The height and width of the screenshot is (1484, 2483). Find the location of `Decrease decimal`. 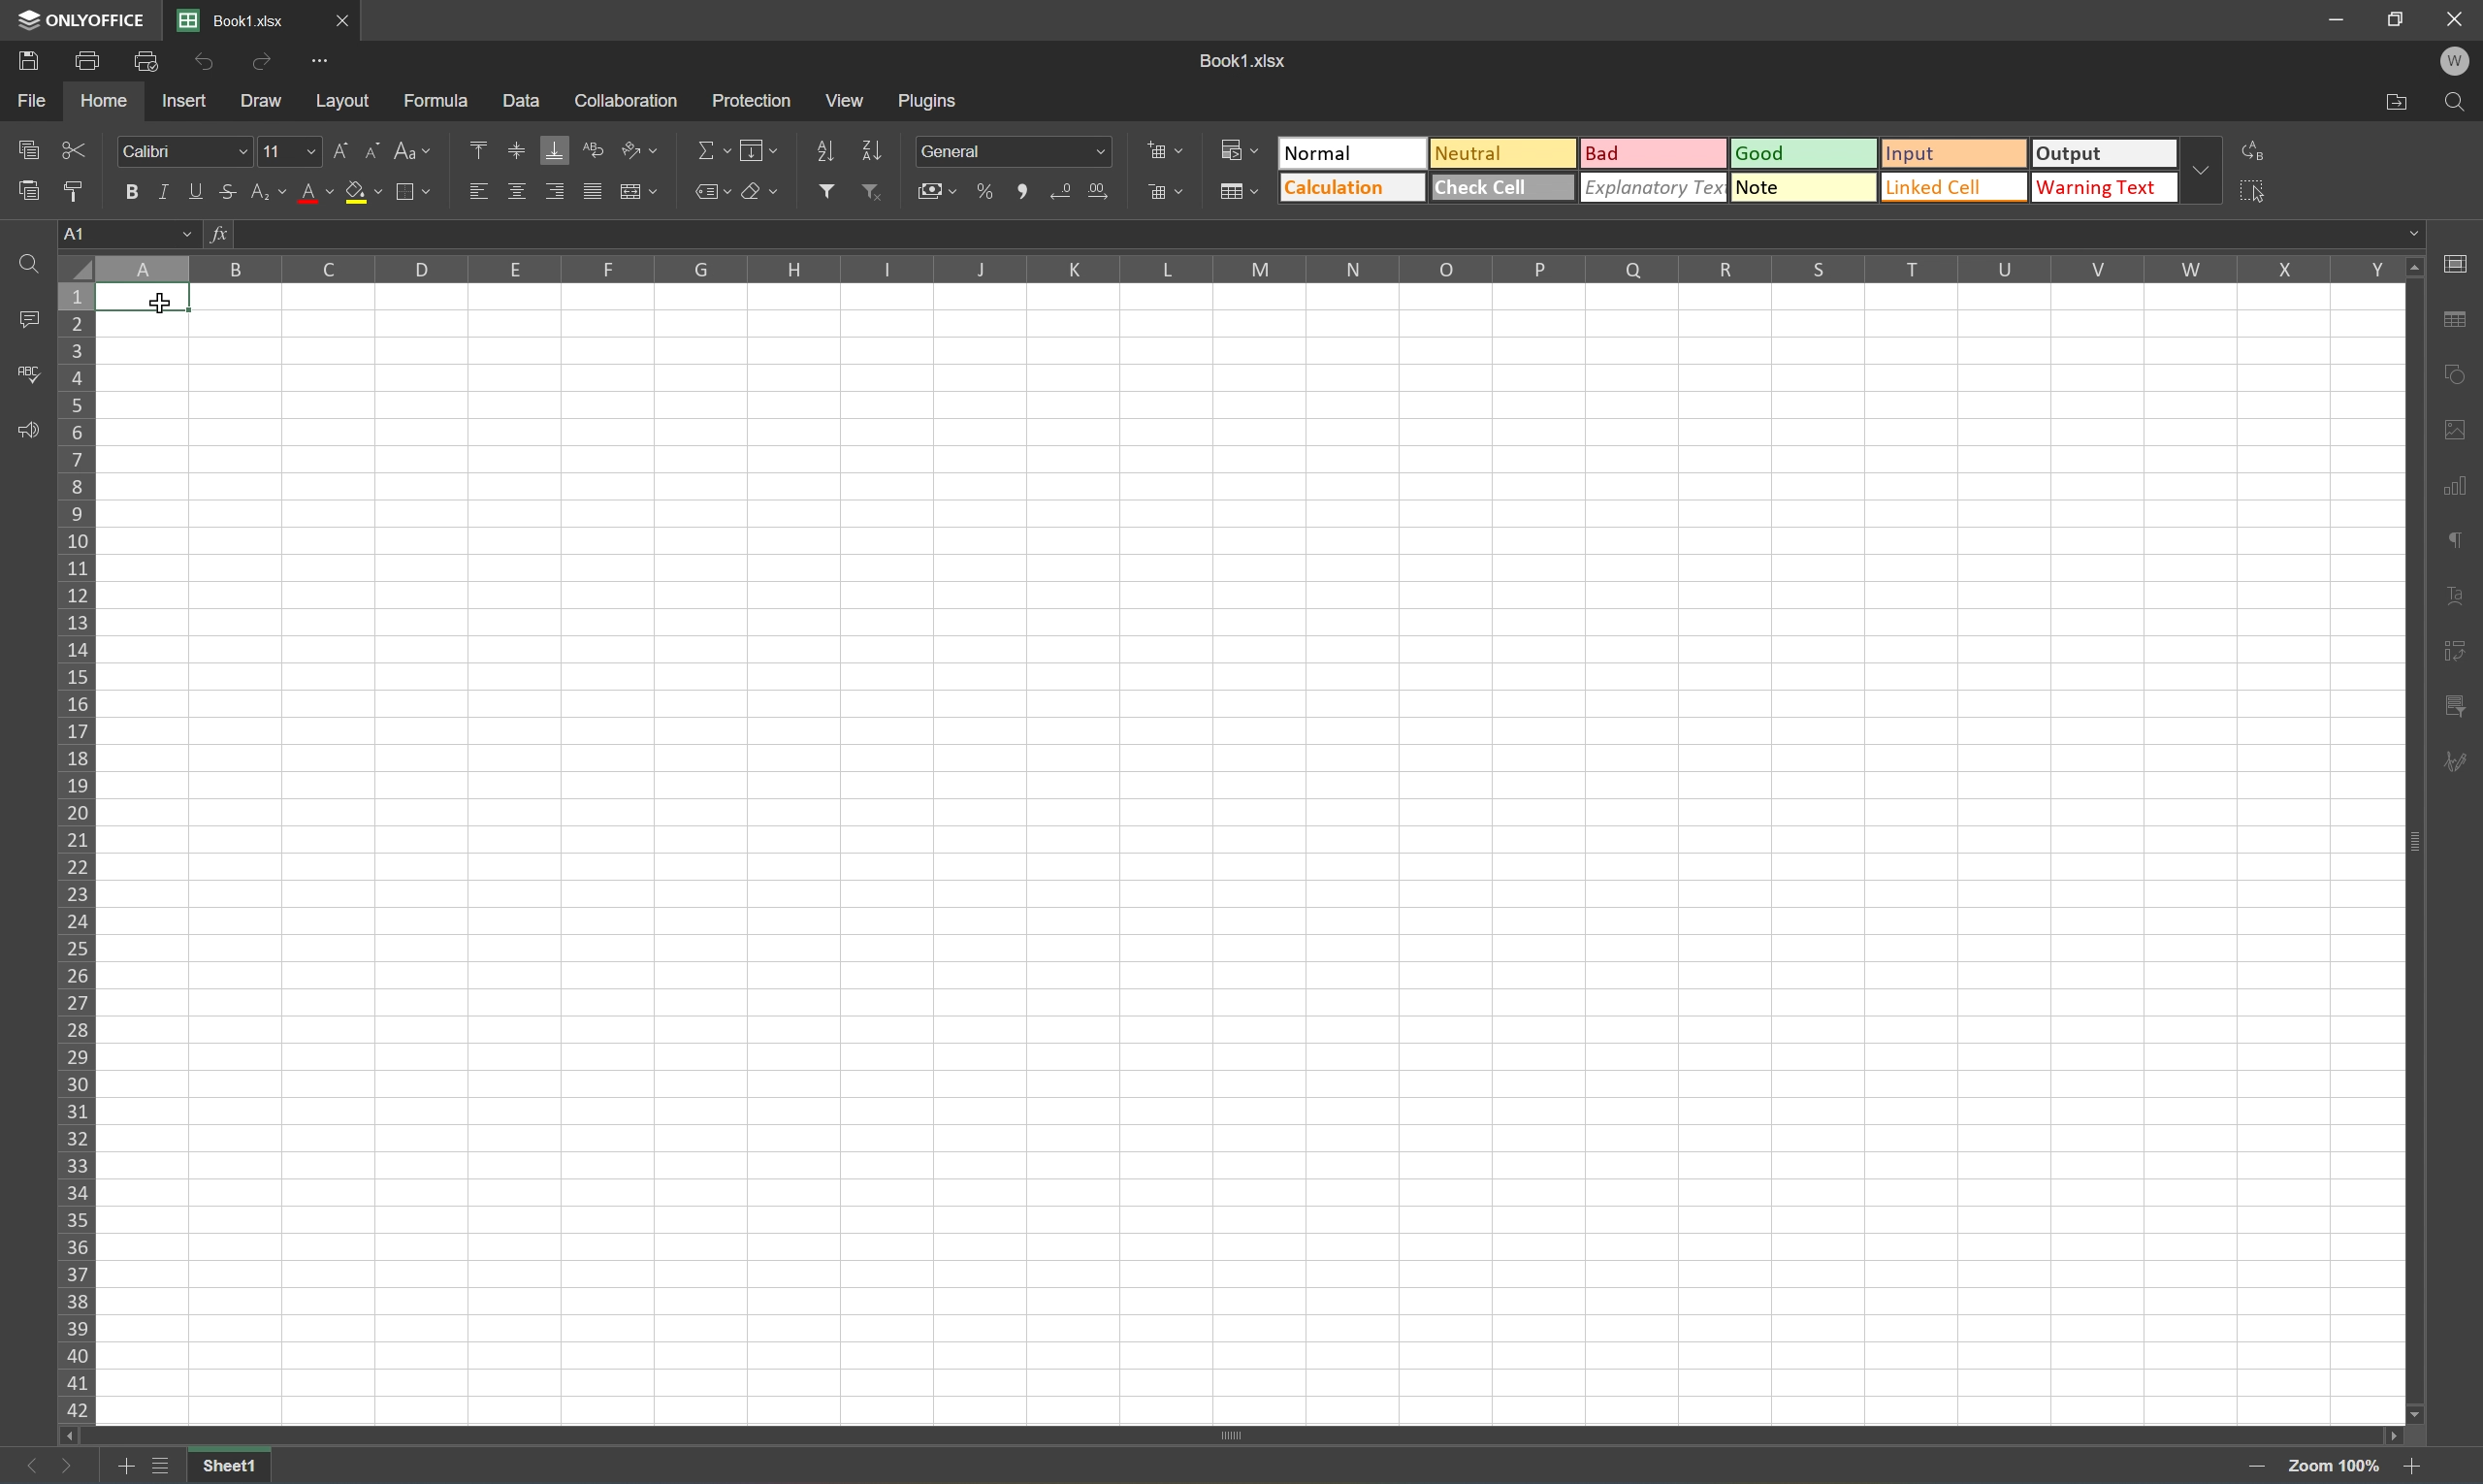

Decrease decimal is located at coordinates (1066, 191).